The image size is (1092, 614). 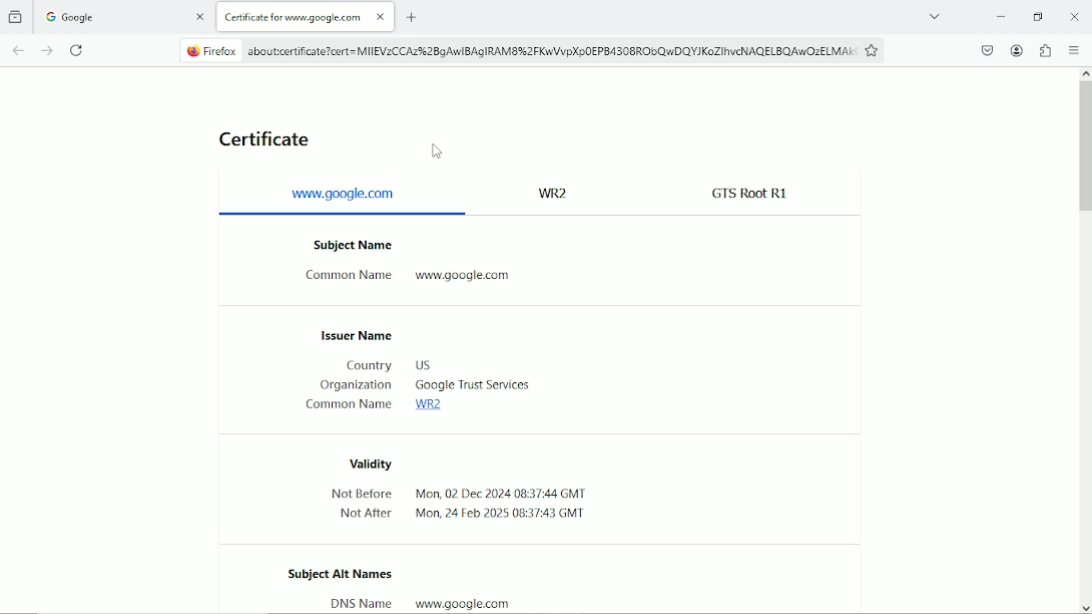 I want to click on extensions, so click(x=1046, y=49).